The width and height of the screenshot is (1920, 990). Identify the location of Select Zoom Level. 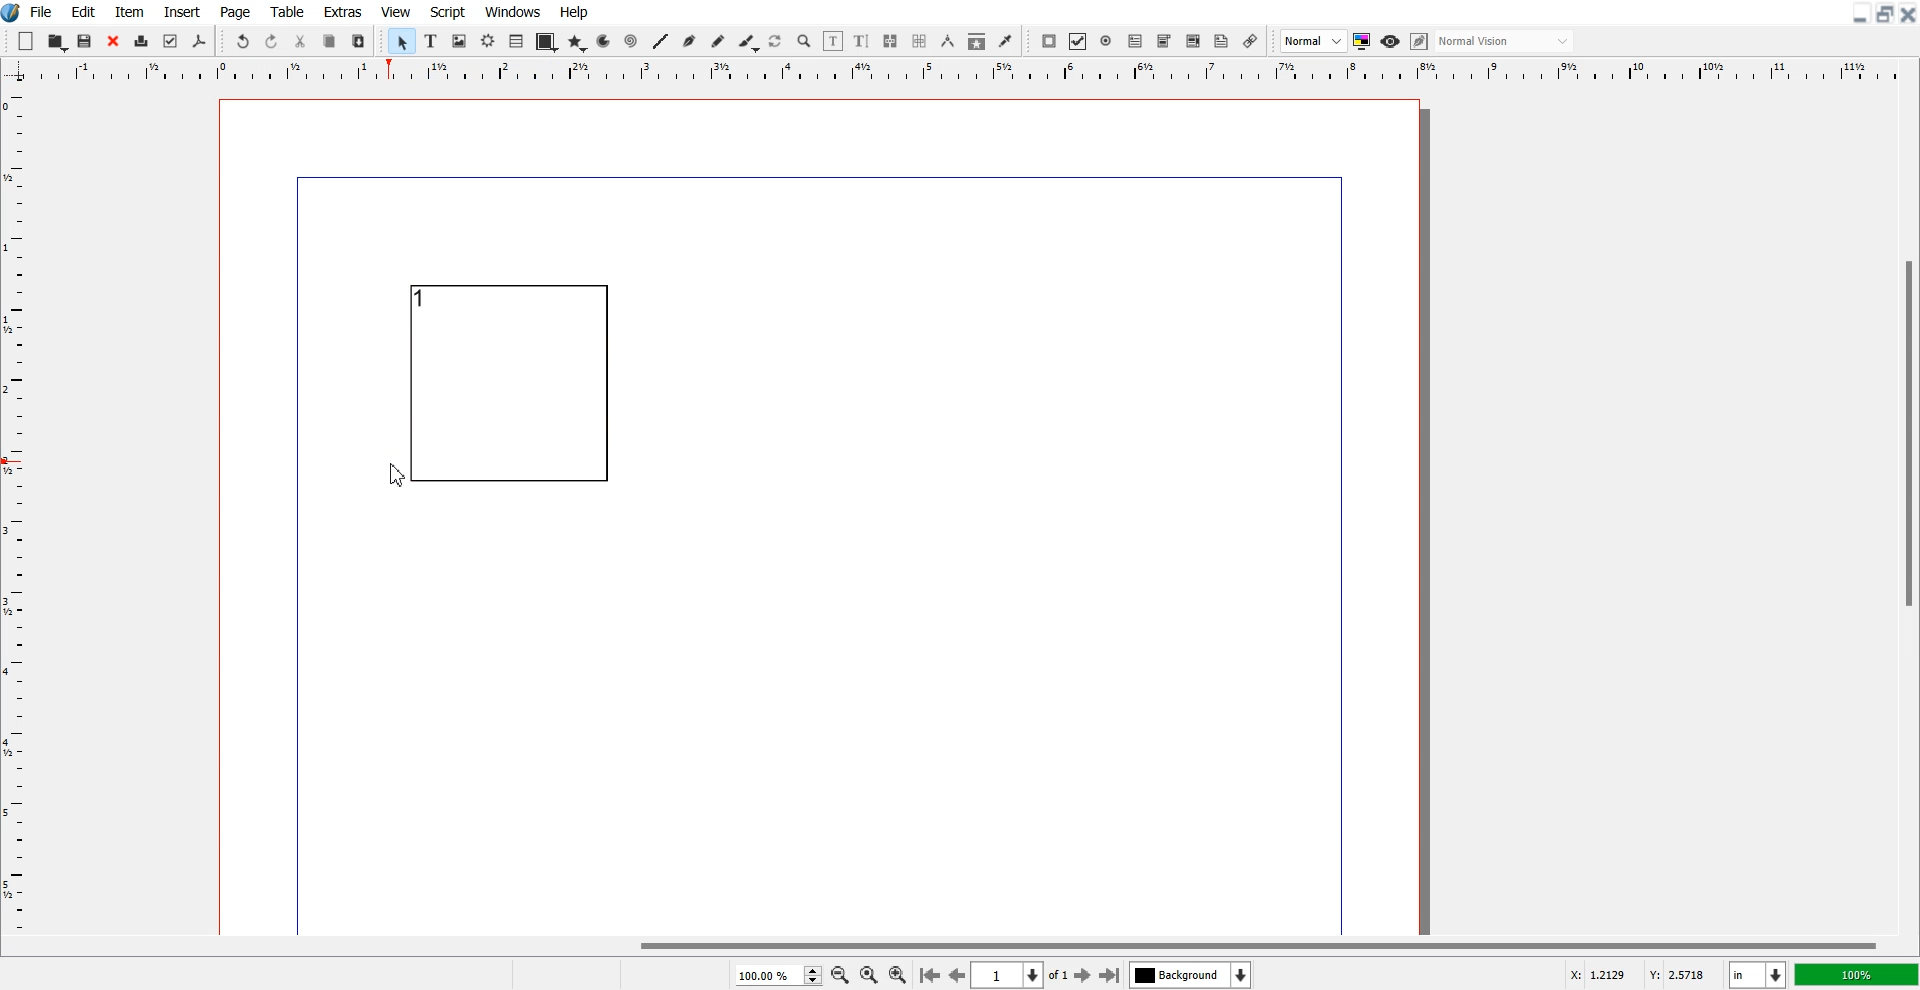
(780, 975).